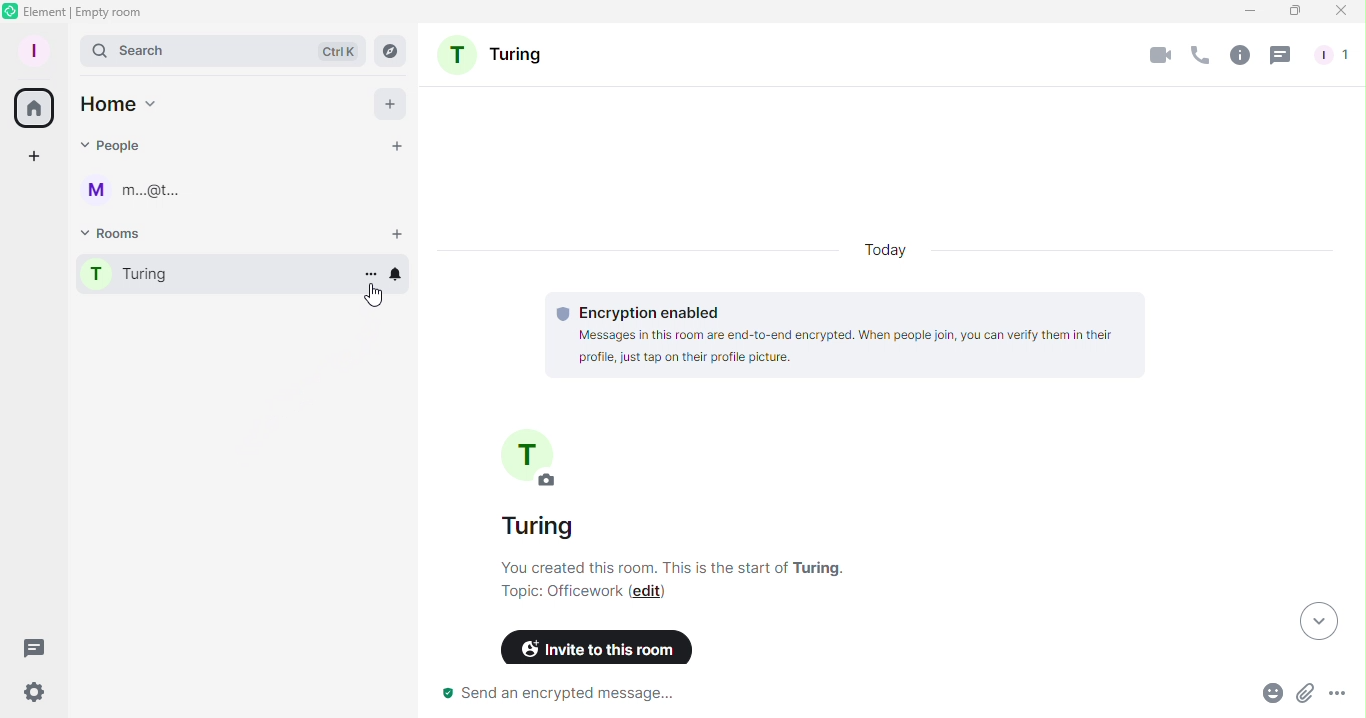 The image size is (1366, 718). What do you see at coordinates (35, 157) in the screenshot?
I see `Create space` at bounding box center [35, 157].